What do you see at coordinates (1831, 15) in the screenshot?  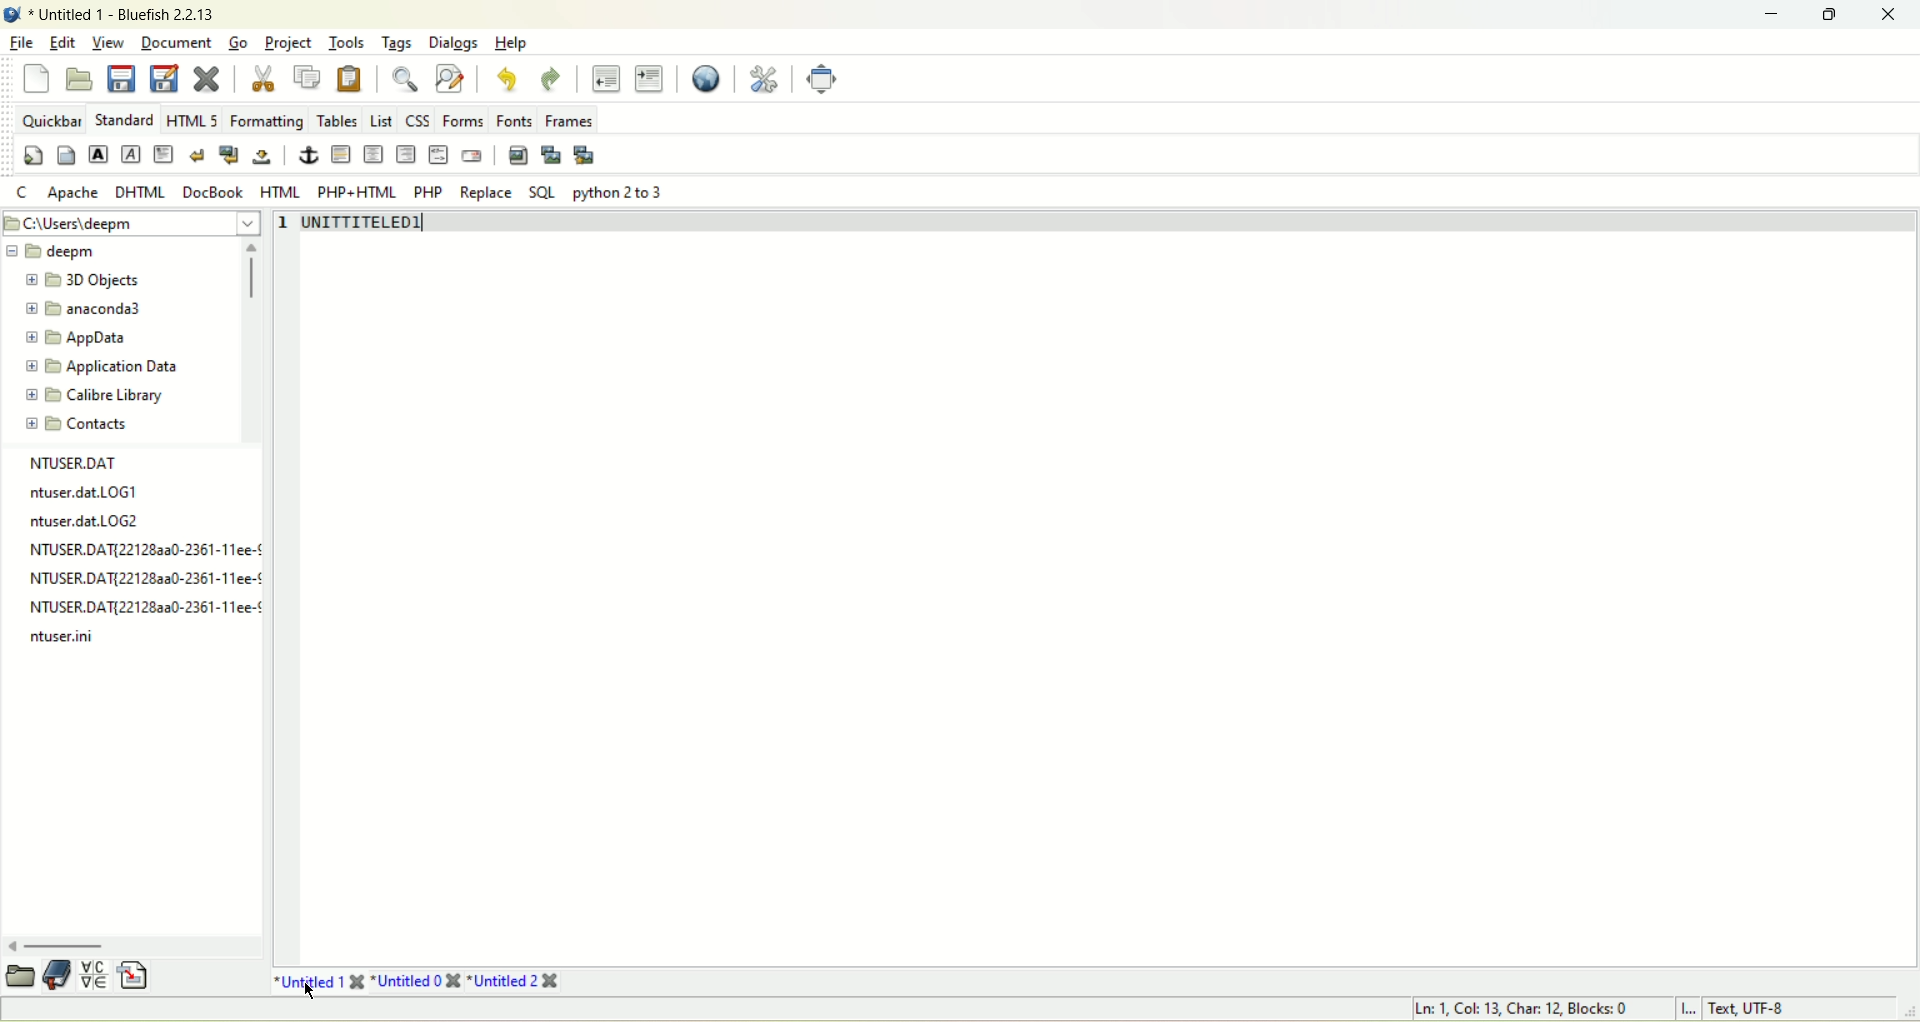 I see `maximize` at bounding box center [1831, 15].